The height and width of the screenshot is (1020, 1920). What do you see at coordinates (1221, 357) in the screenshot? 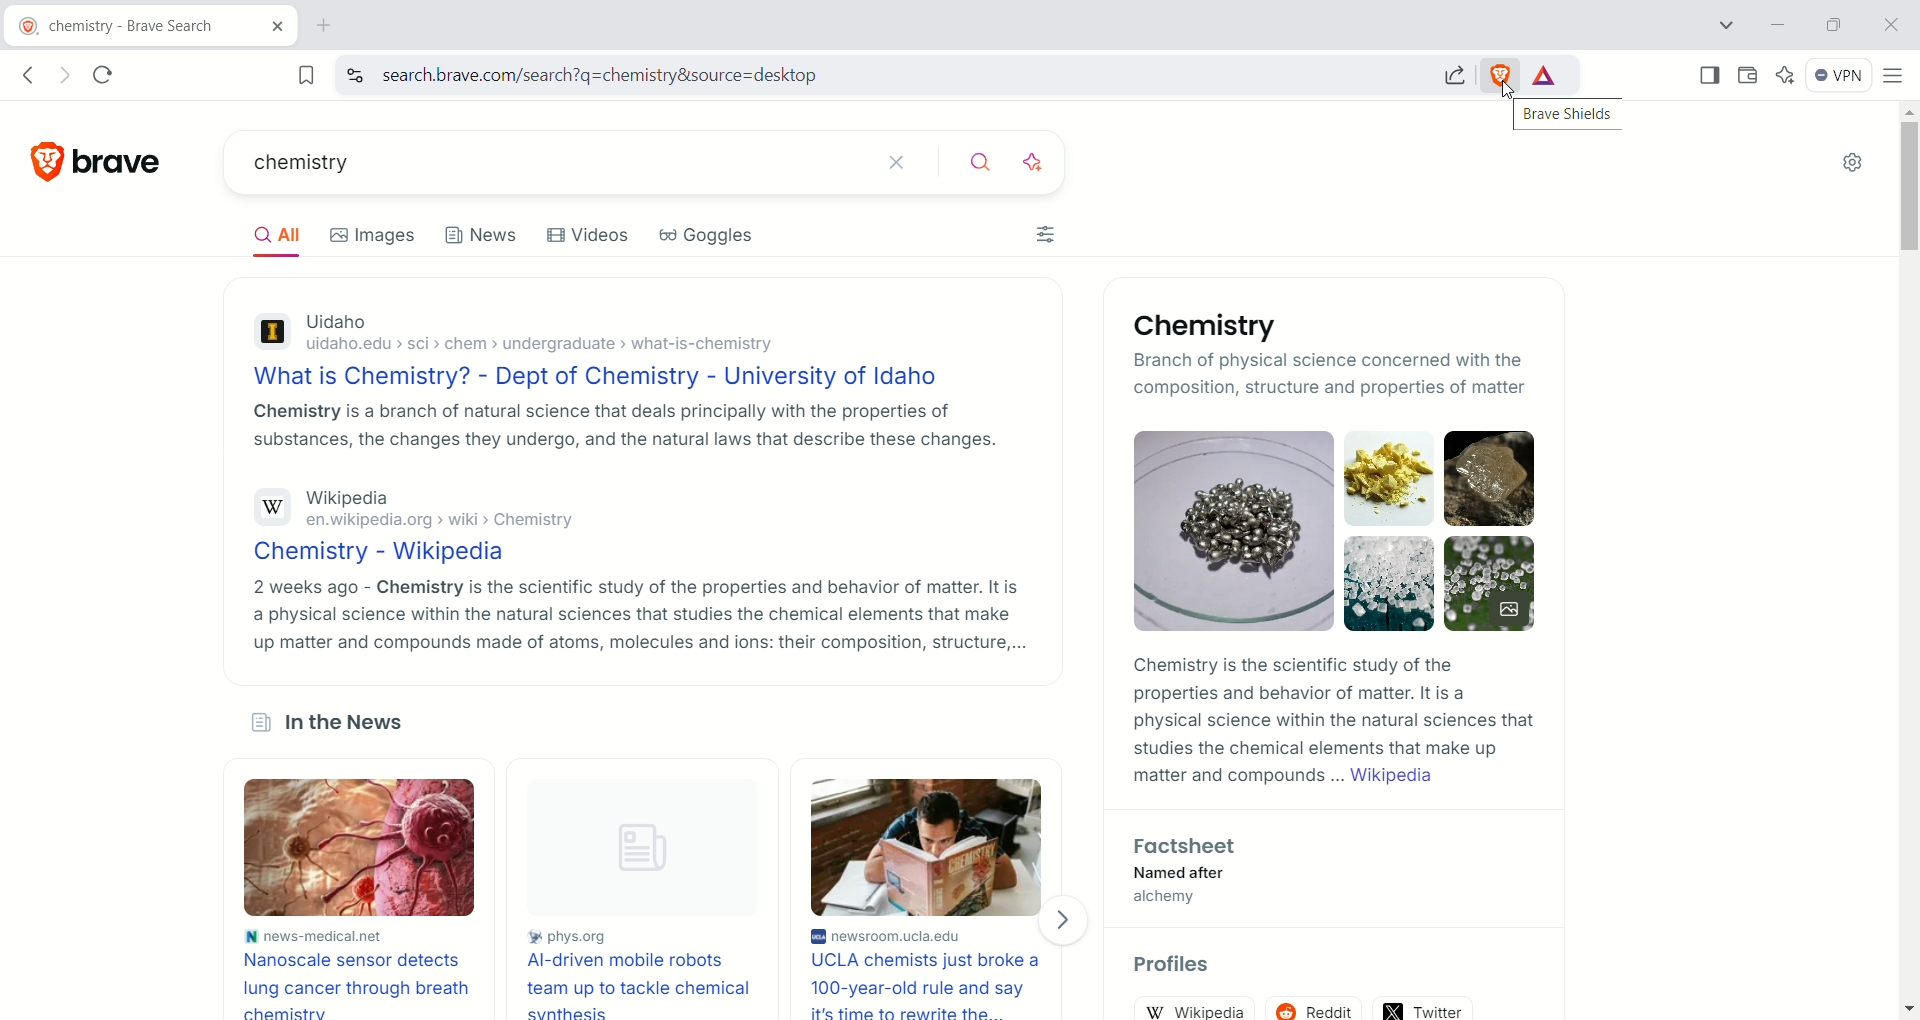
I see `Chemistry: Branch of physical science concerned with the composition, structure, and properties of matter.` at bounding box center [1221, 357].